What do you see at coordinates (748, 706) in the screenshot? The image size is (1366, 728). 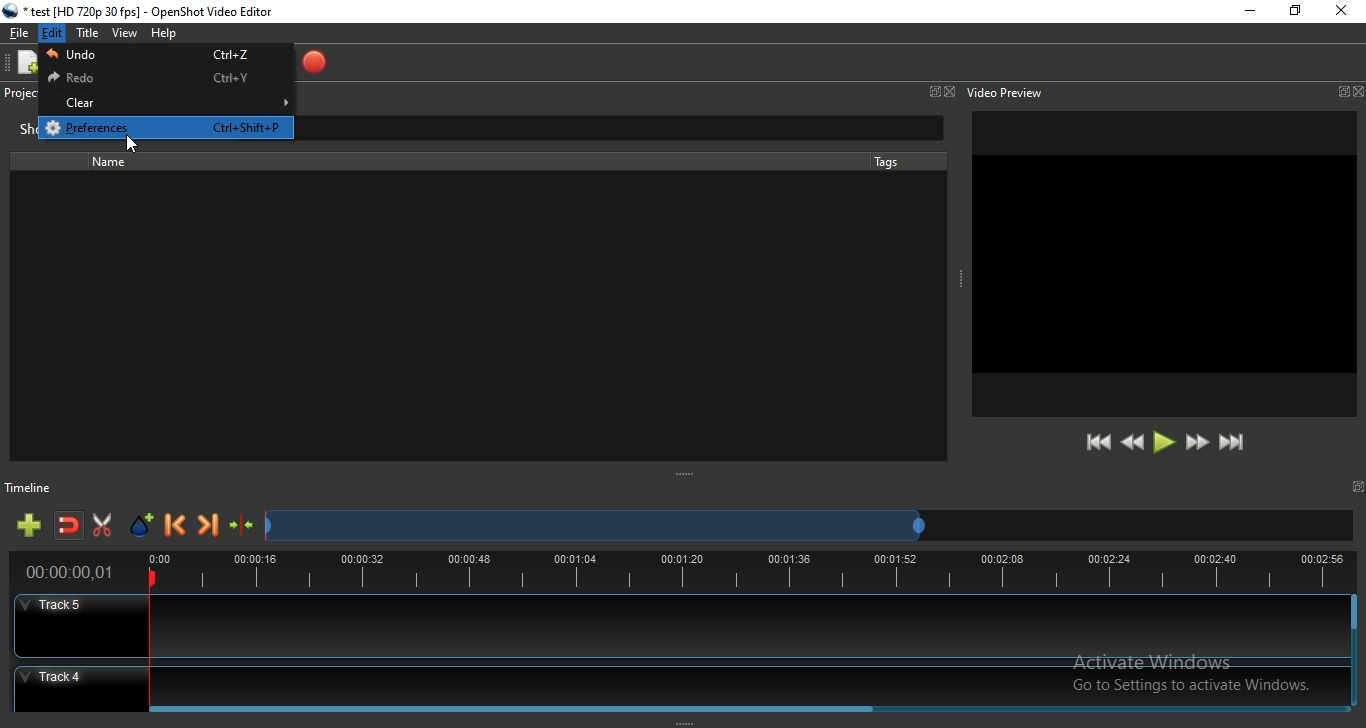 I see `Horizontal Scroll bar` at bounding box center [748, 706].